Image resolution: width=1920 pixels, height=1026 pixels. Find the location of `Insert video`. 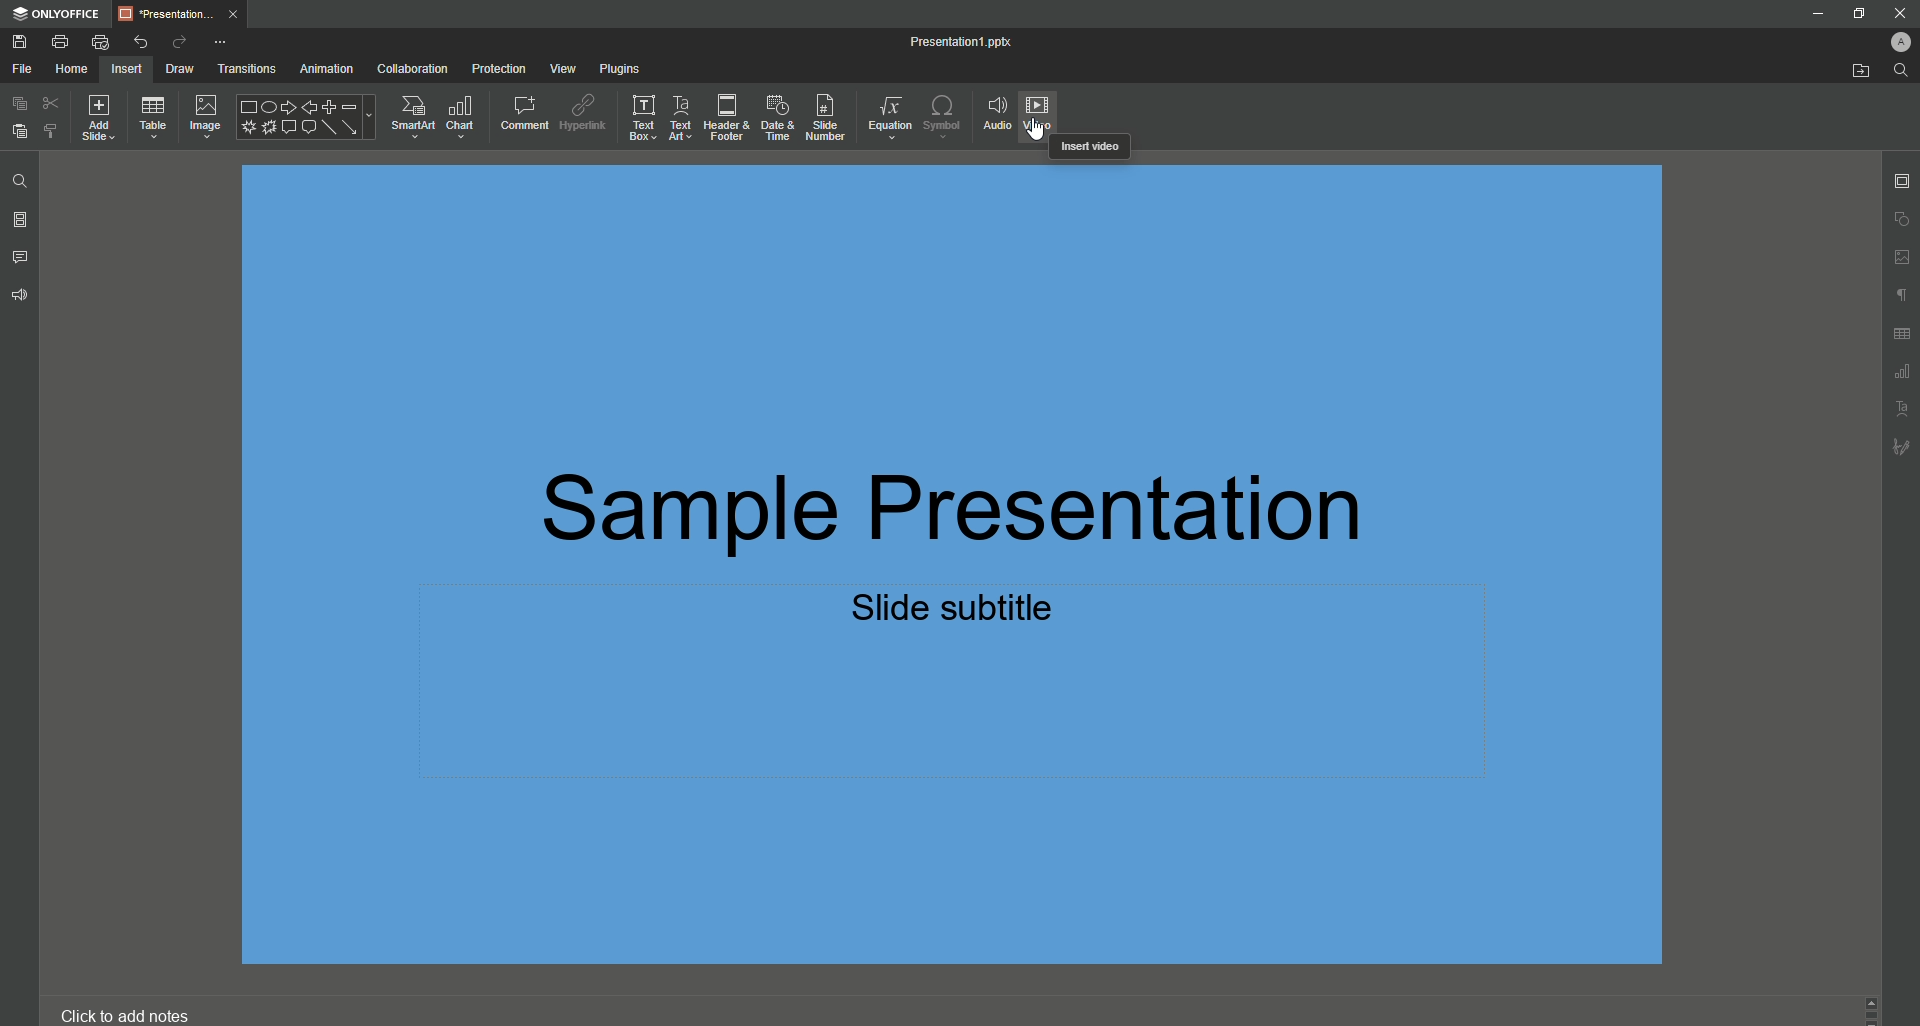

Insert video is located at coordinates (1087, 147).